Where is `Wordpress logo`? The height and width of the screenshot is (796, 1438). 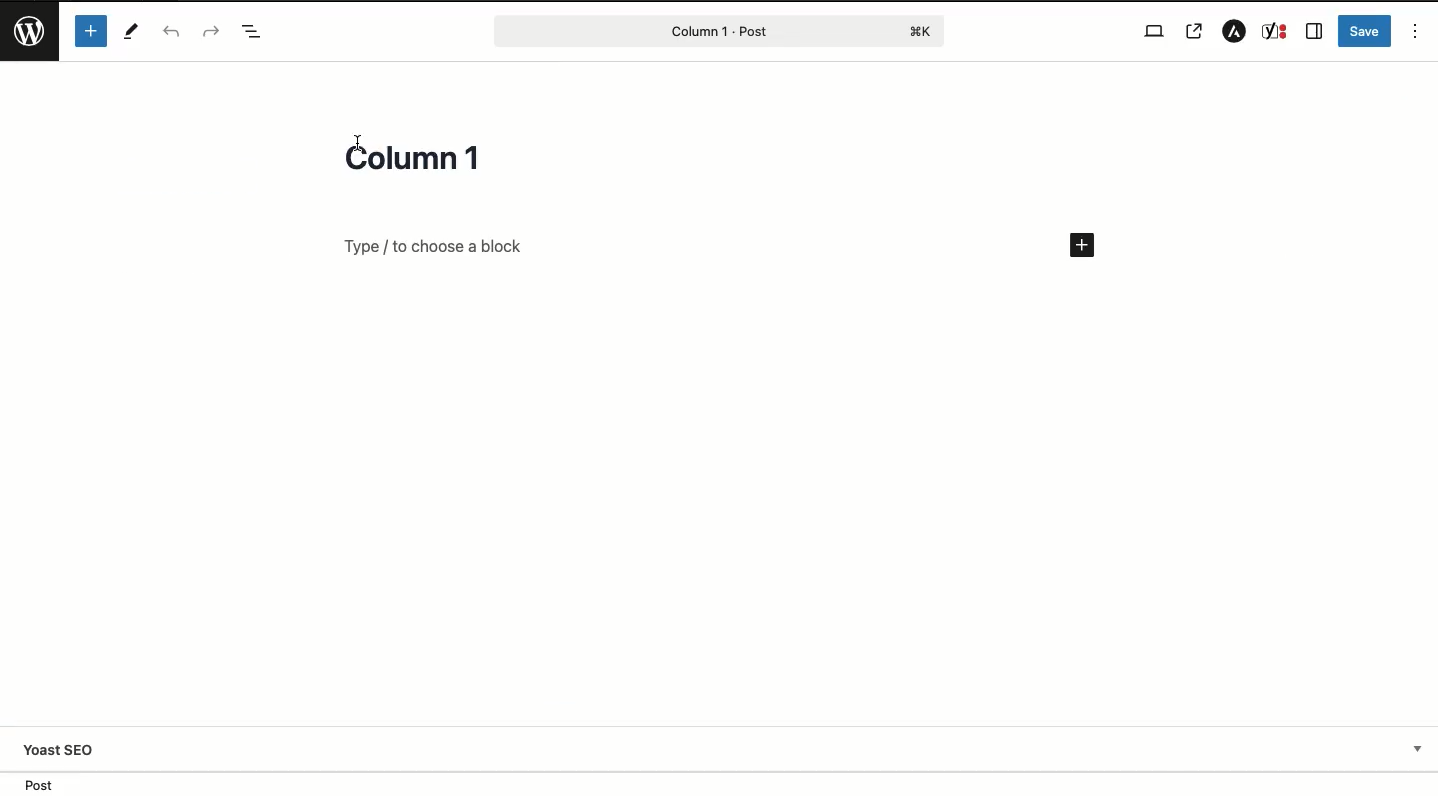
Wordpress logo is located at coordinates (30, 26).